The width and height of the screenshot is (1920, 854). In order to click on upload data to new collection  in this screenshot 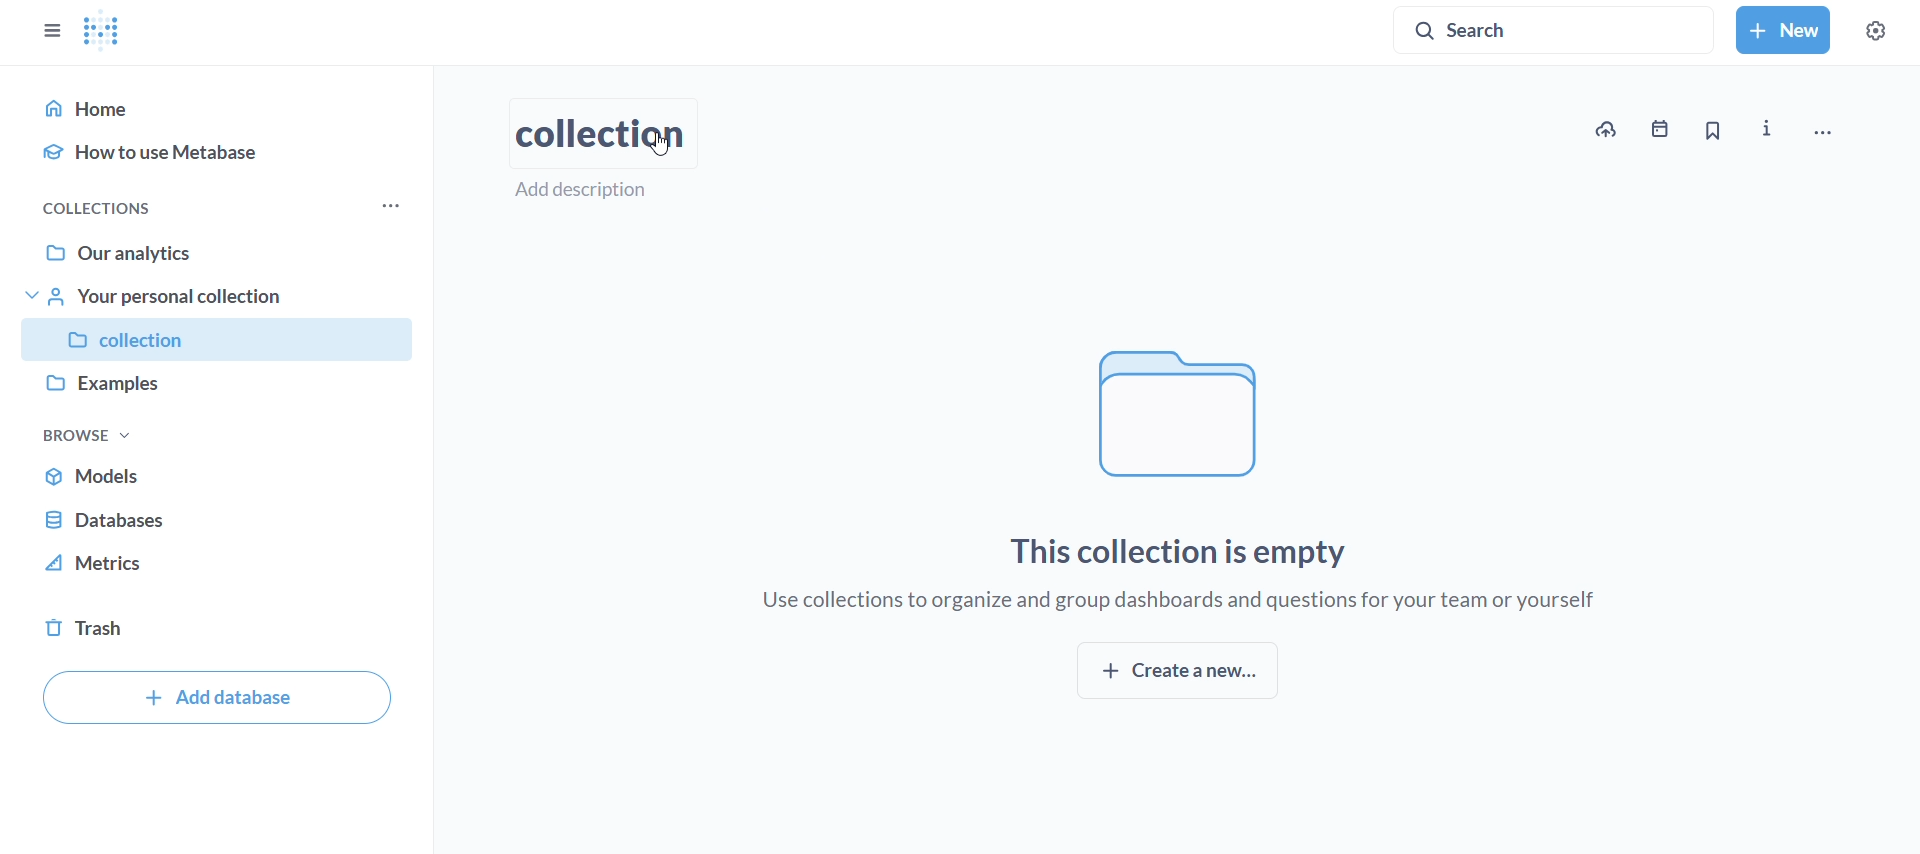, I will do `click(1605, 130)`.